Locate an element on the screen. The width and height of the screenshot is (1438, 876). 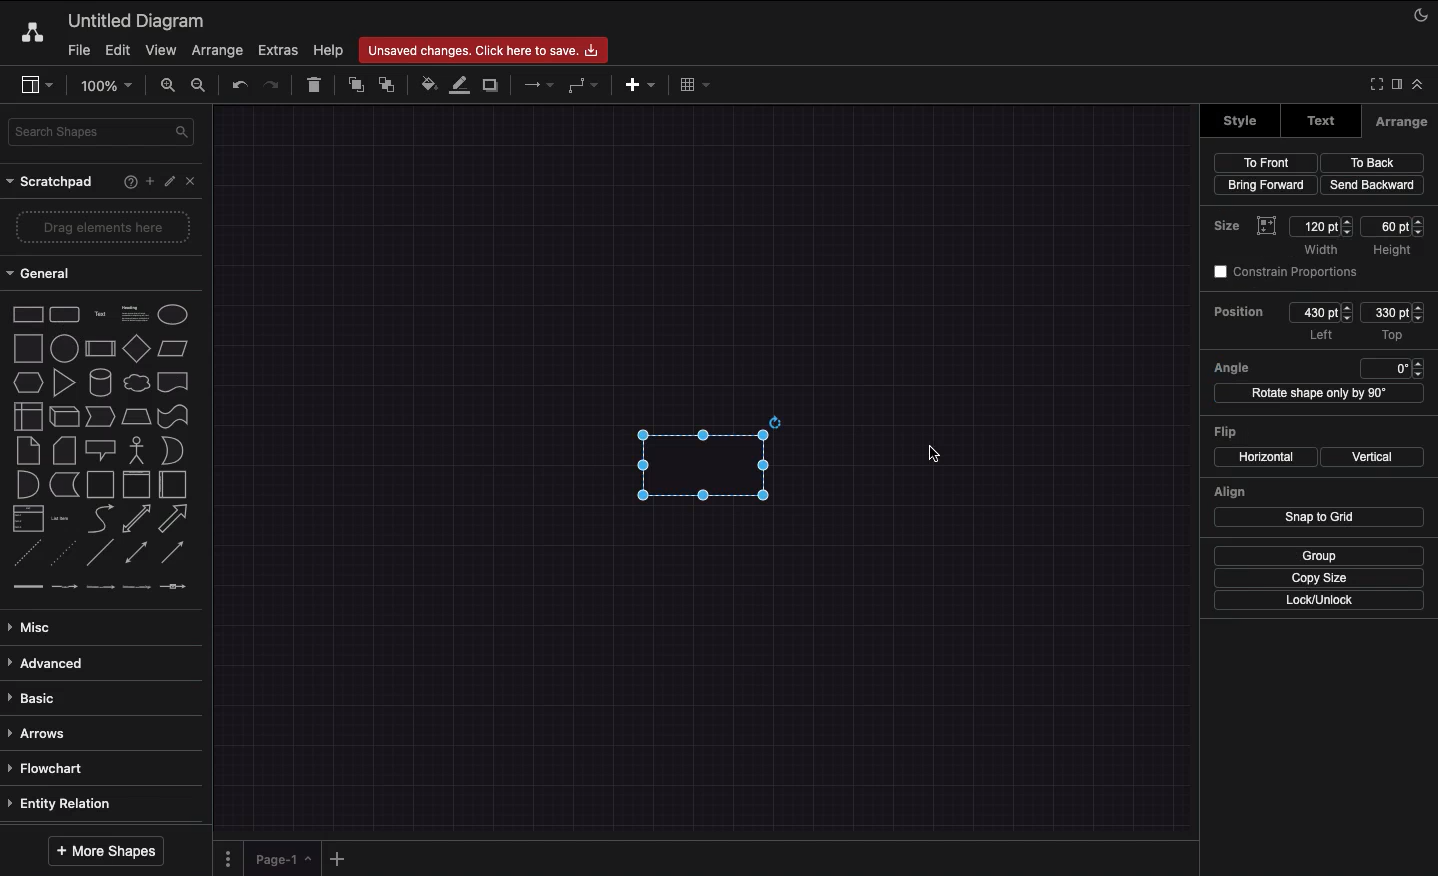
Line color is located at coordinates (459, 87).